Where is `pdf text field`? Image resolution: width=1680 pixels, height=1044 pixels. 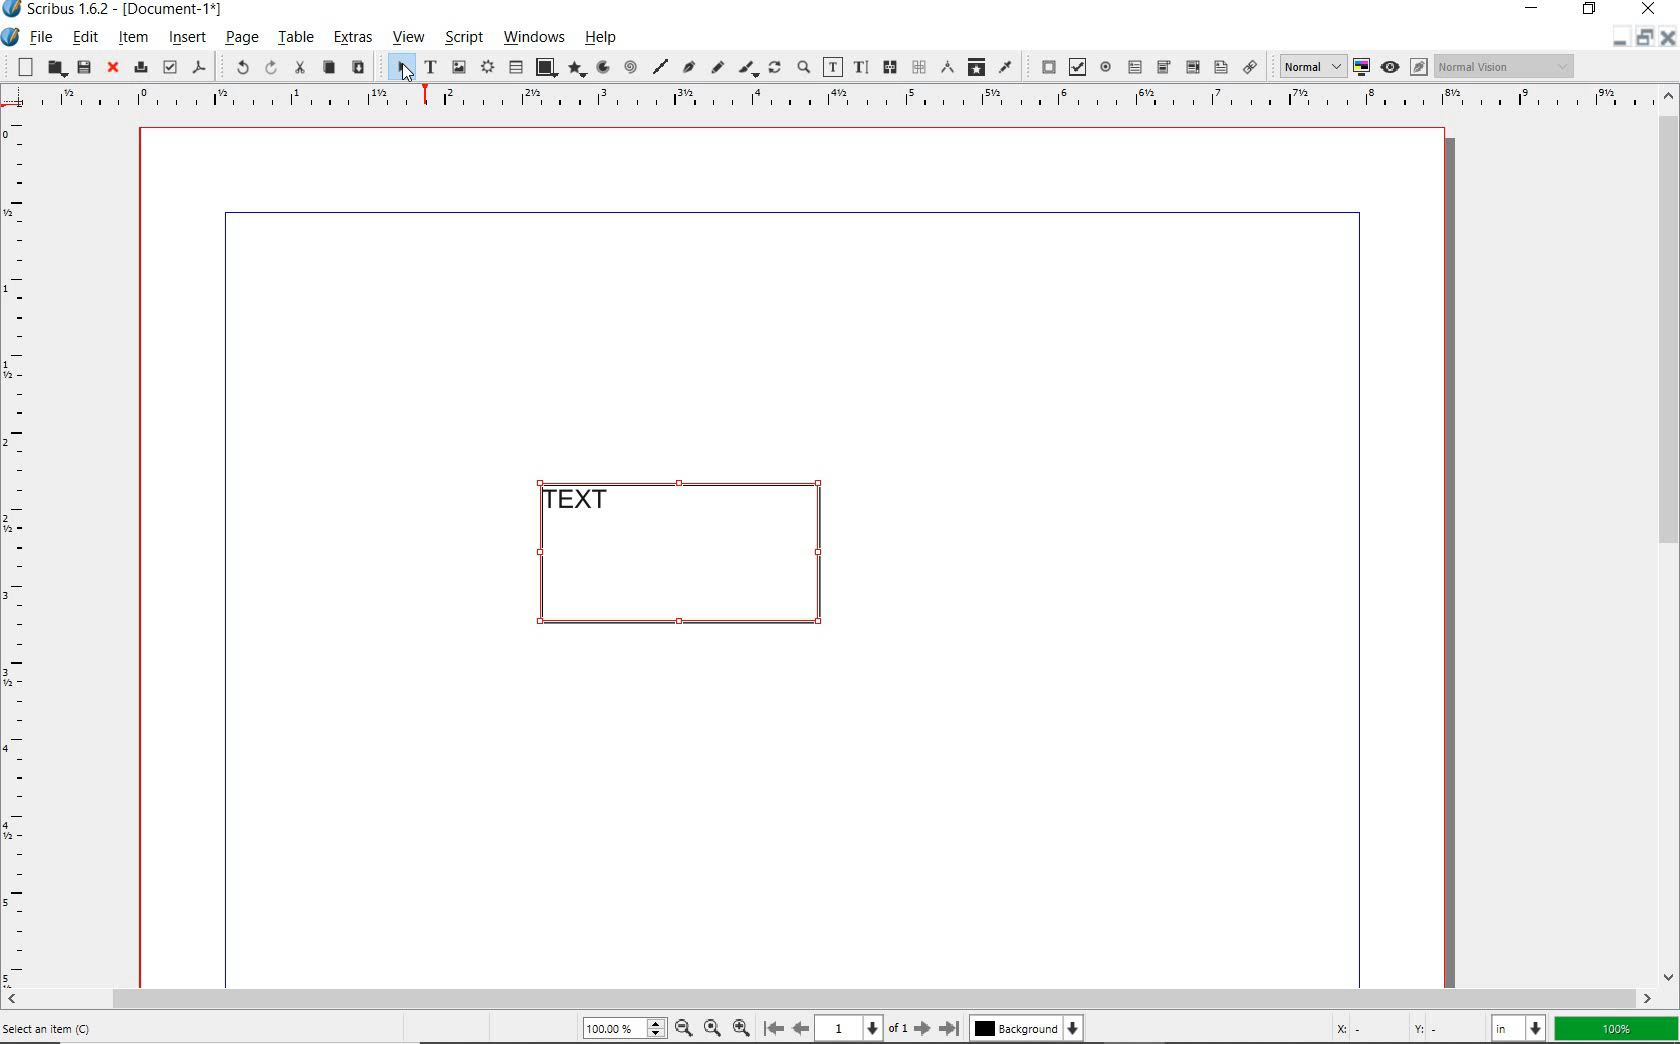
pdf text field is located at coordinates (1136, 67).